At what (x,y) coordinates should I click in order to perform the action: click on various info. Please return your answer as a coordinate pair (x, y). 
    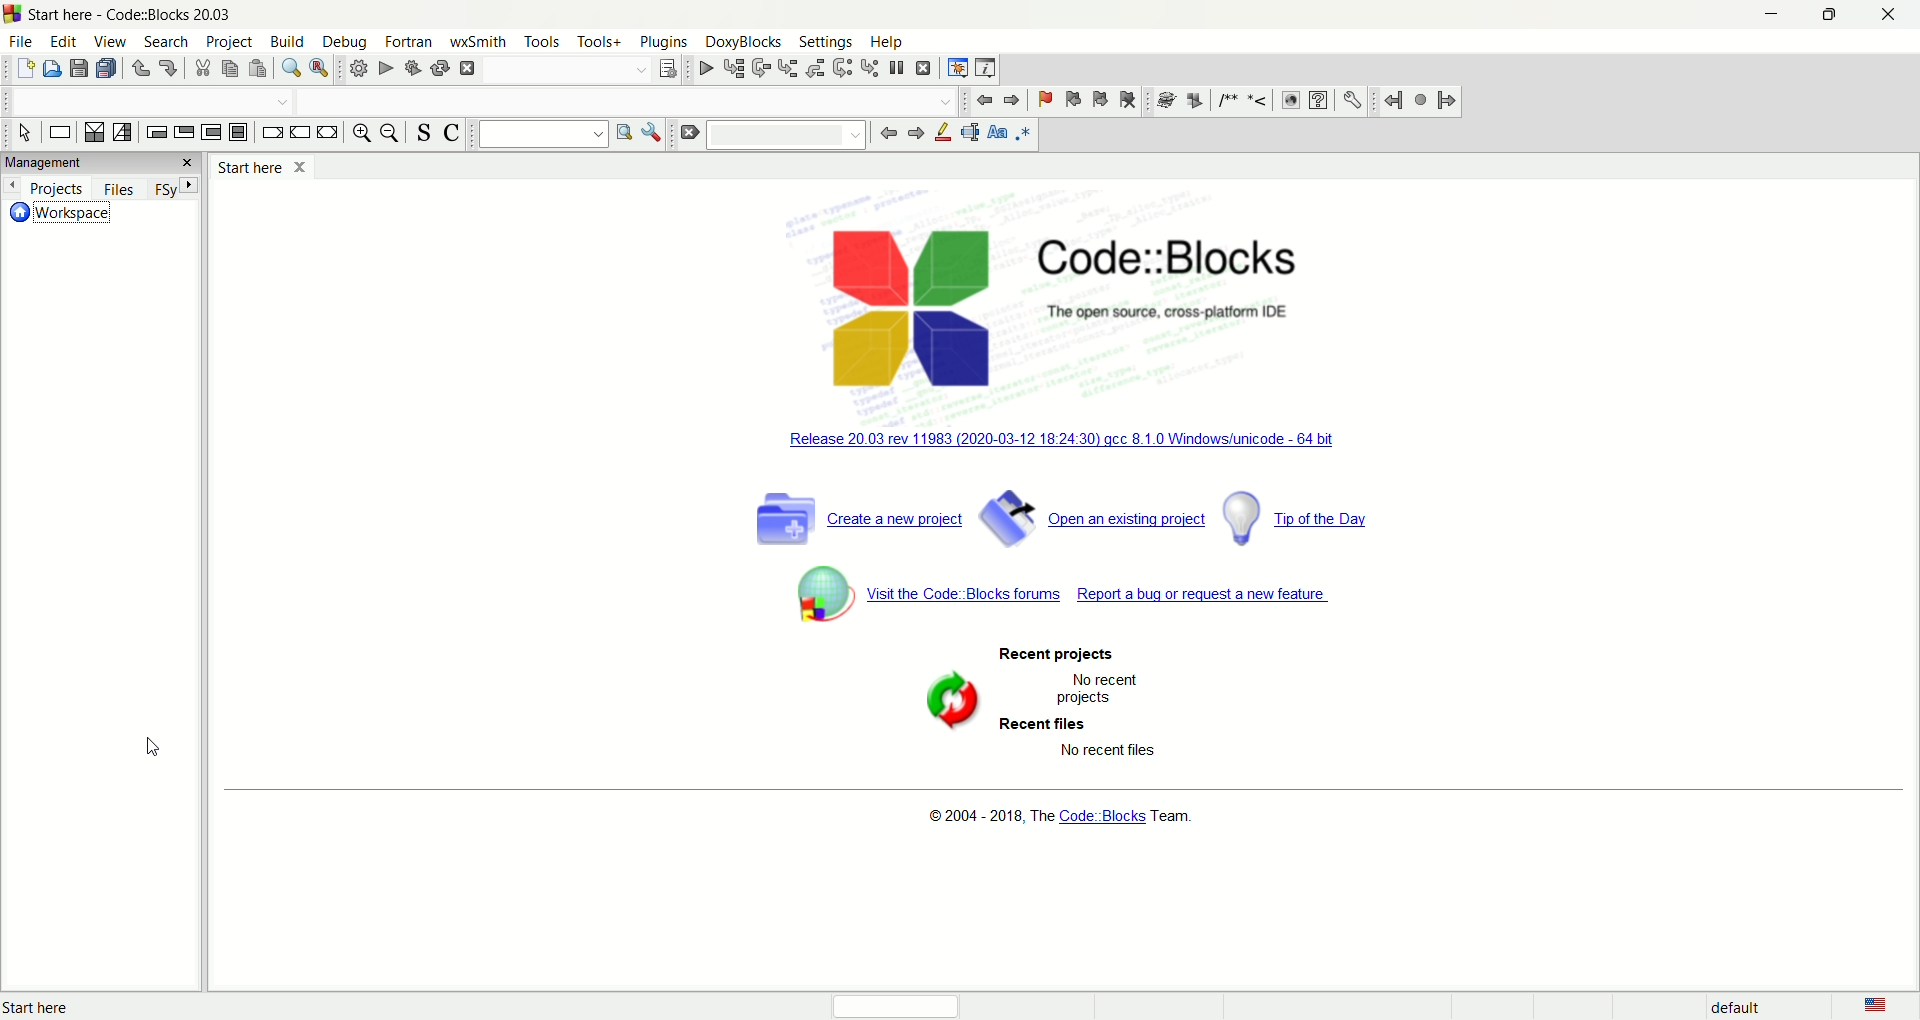
    Looking at the image, I should click on (989, 69).